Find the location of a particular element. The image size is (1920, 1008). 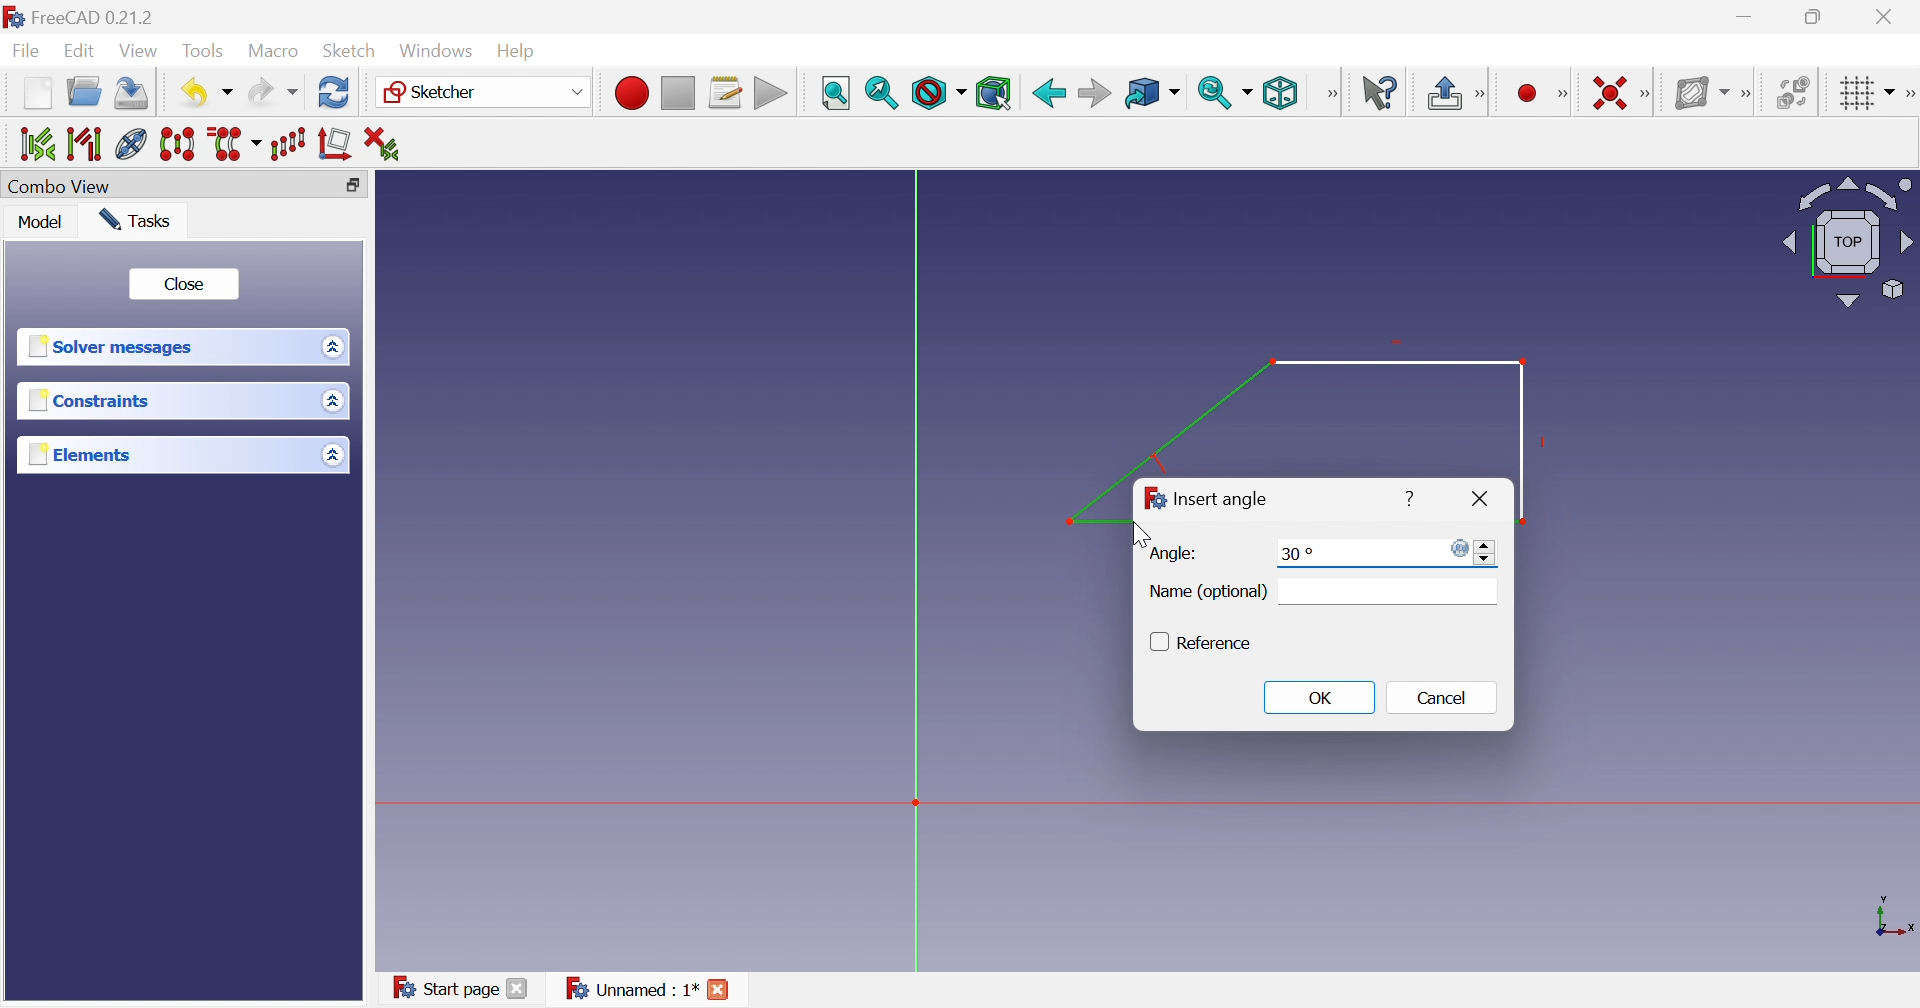

Checkbox is located at coordinates (1155, 643).